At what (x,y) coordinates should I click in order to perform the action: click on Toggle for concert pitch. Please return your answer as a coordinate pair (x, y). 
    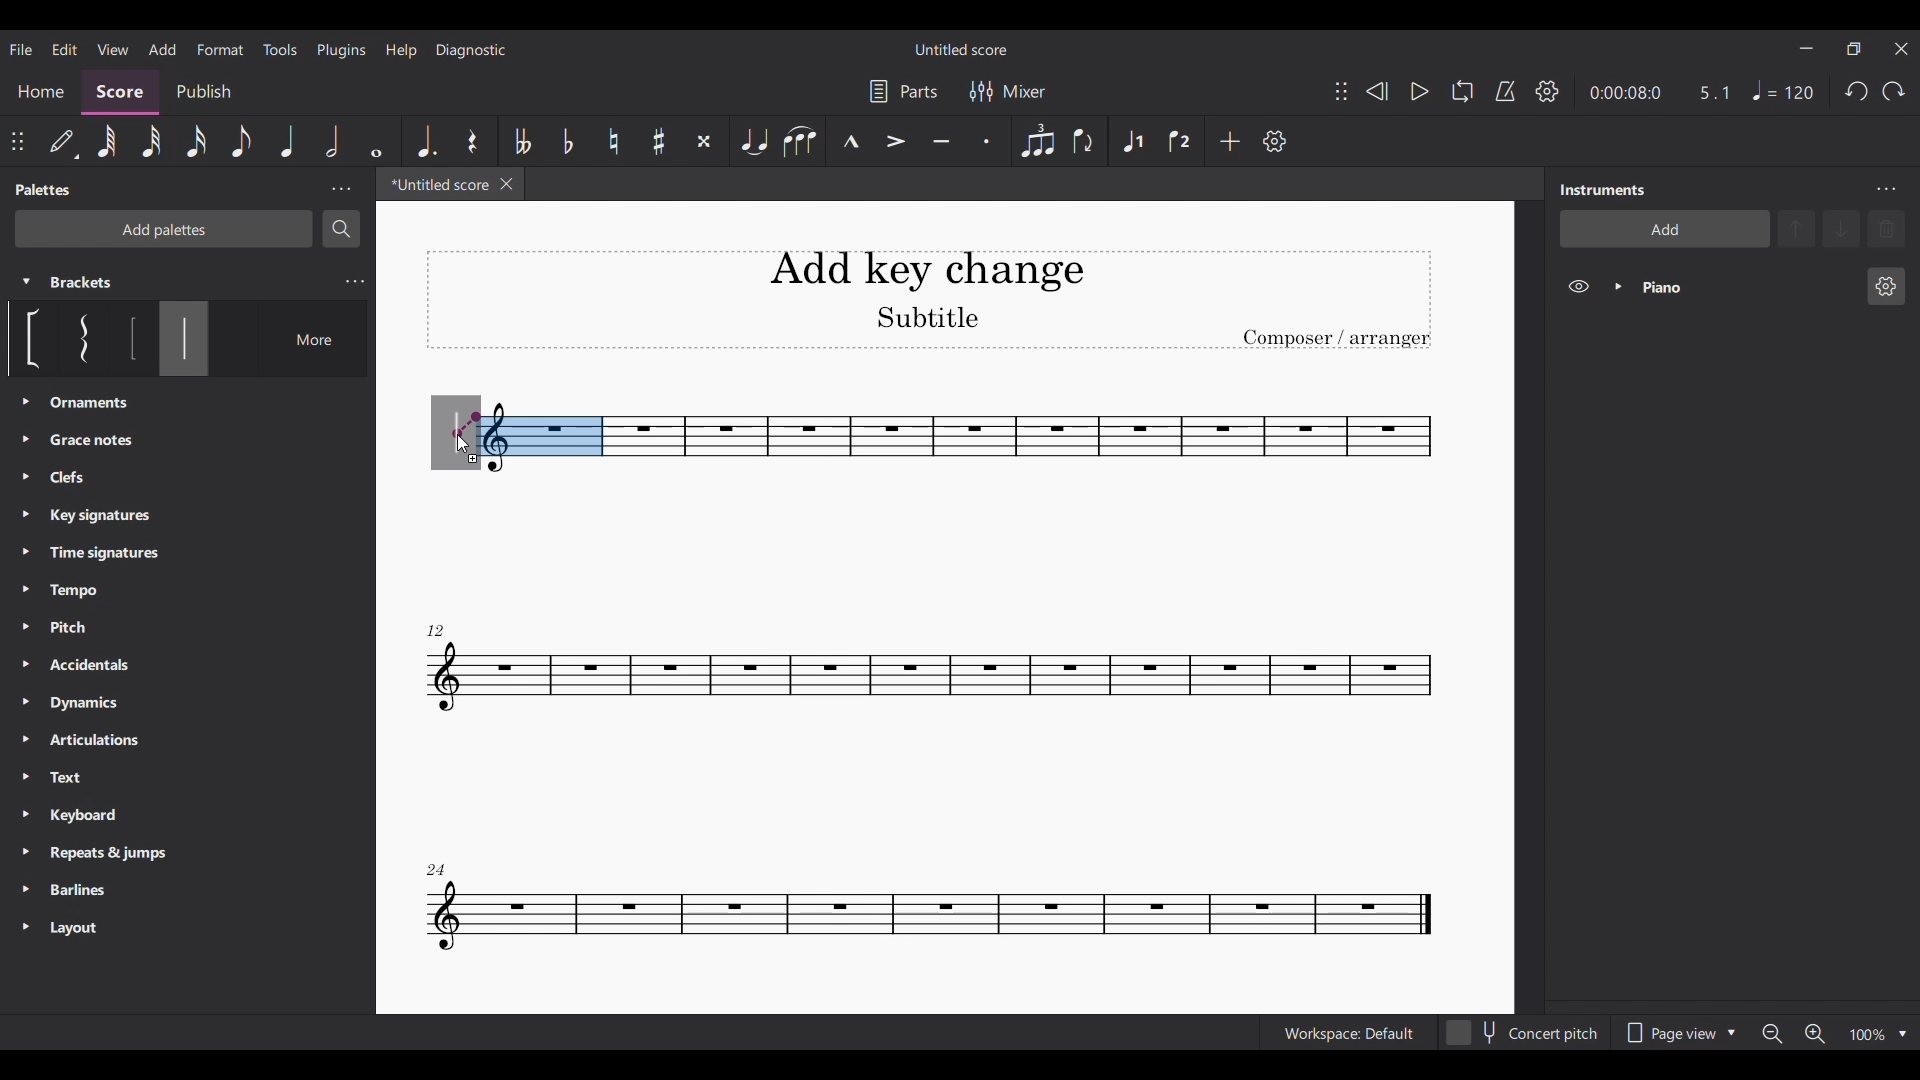
    Looking at the image, I should click on (1522, 1032).